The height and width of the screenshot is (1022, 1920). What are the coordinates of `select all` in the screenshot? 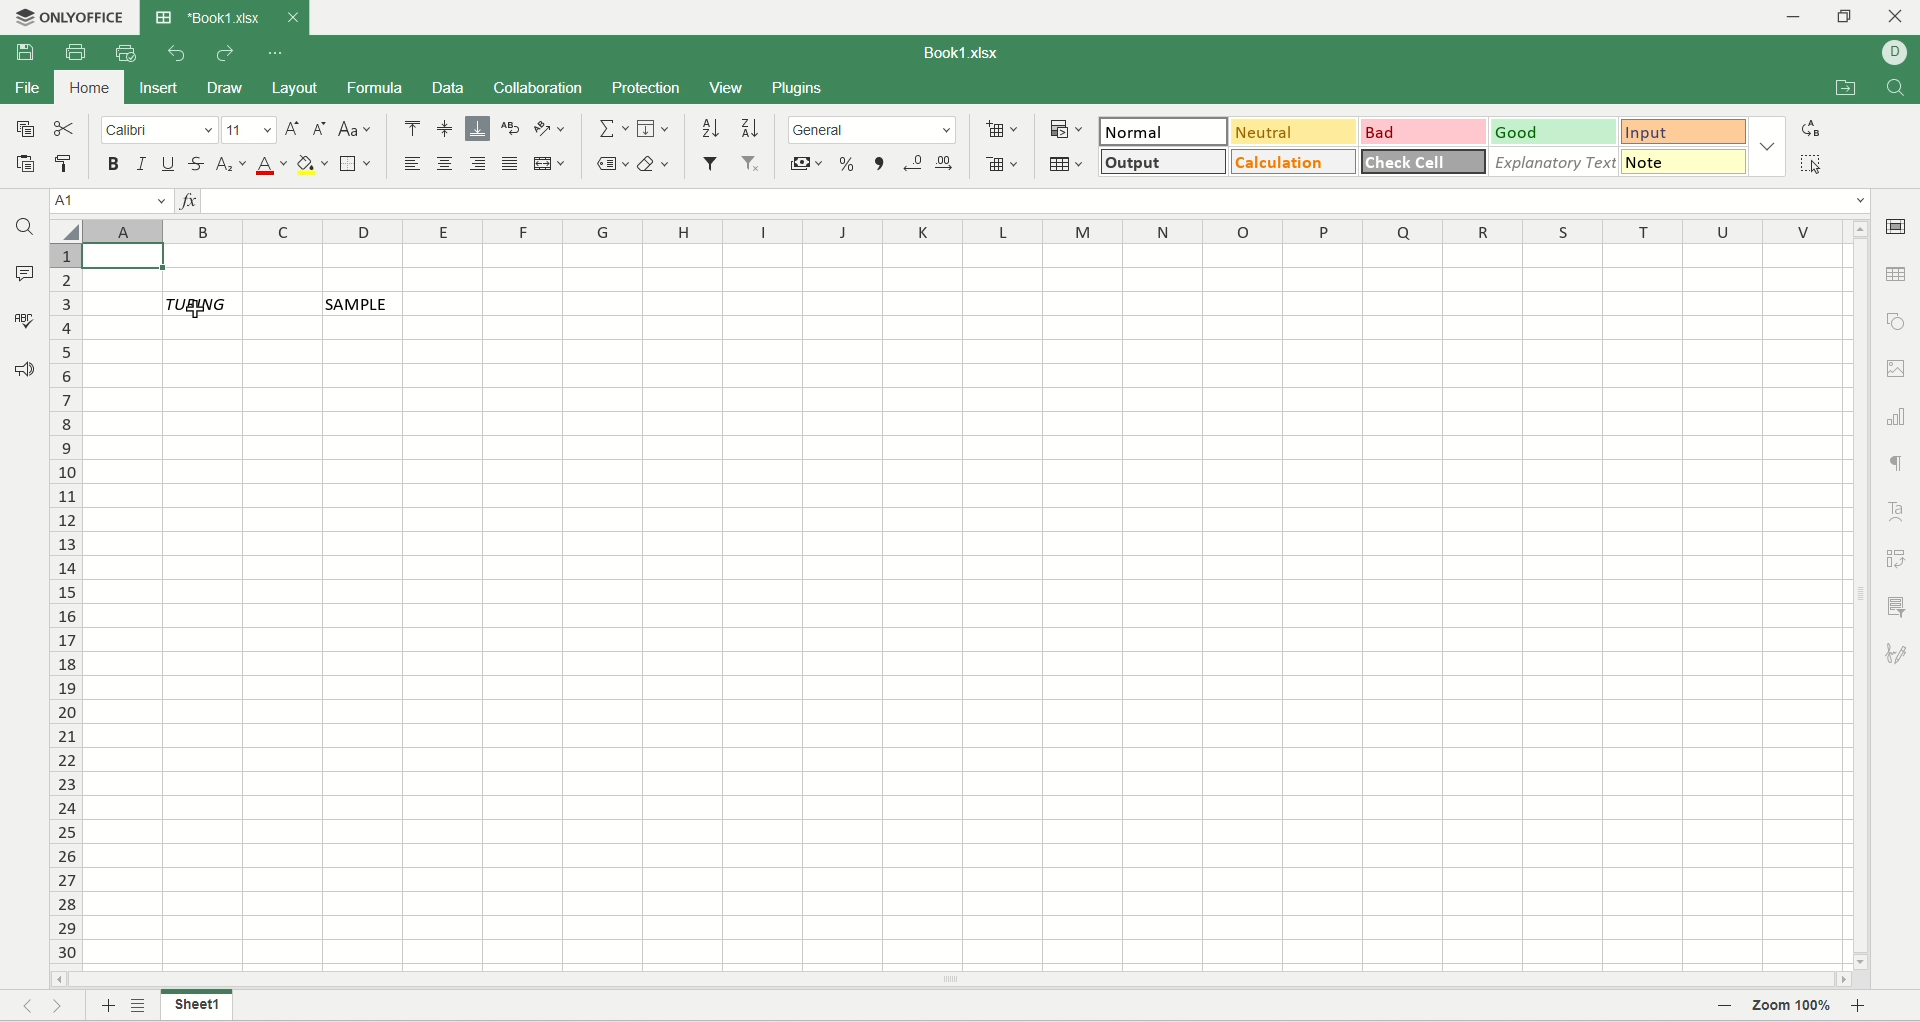 It's located at (1810, 162).